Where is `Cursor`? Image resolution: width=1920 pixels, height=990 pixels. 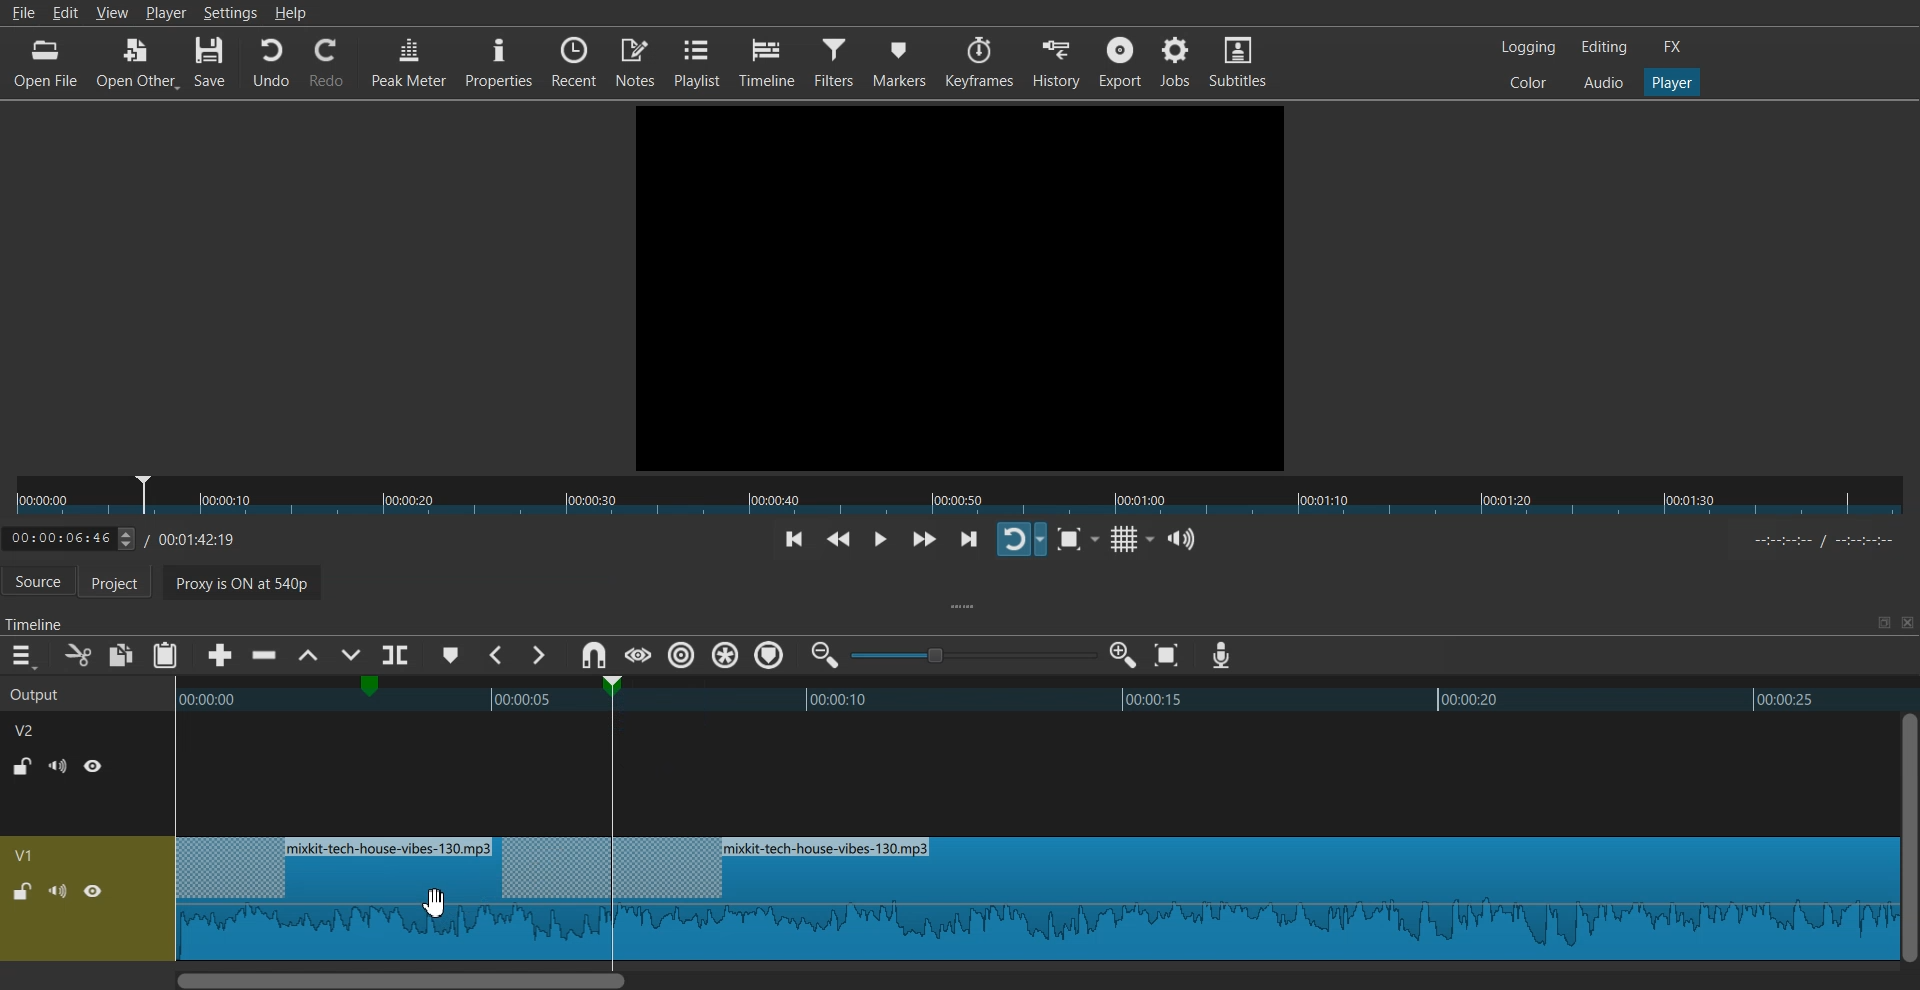
Cursor is located at coordinates (439, 901).